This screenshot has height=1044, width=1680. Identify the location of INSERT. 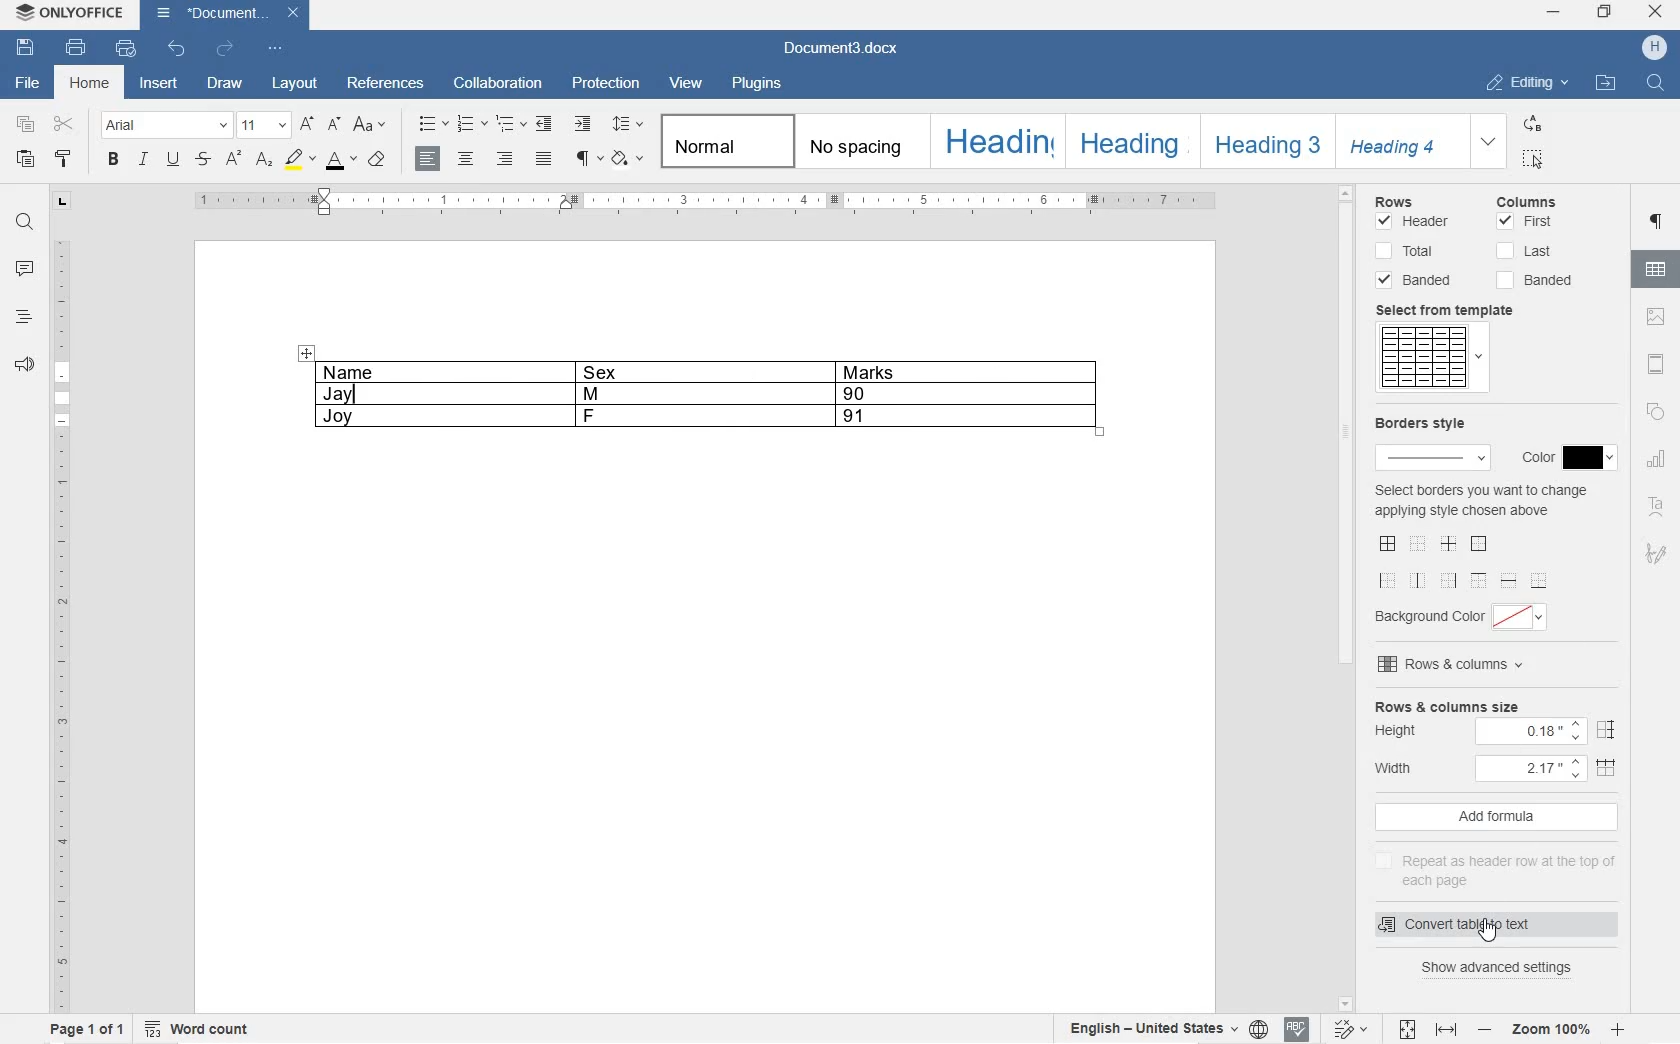
(161, 84).